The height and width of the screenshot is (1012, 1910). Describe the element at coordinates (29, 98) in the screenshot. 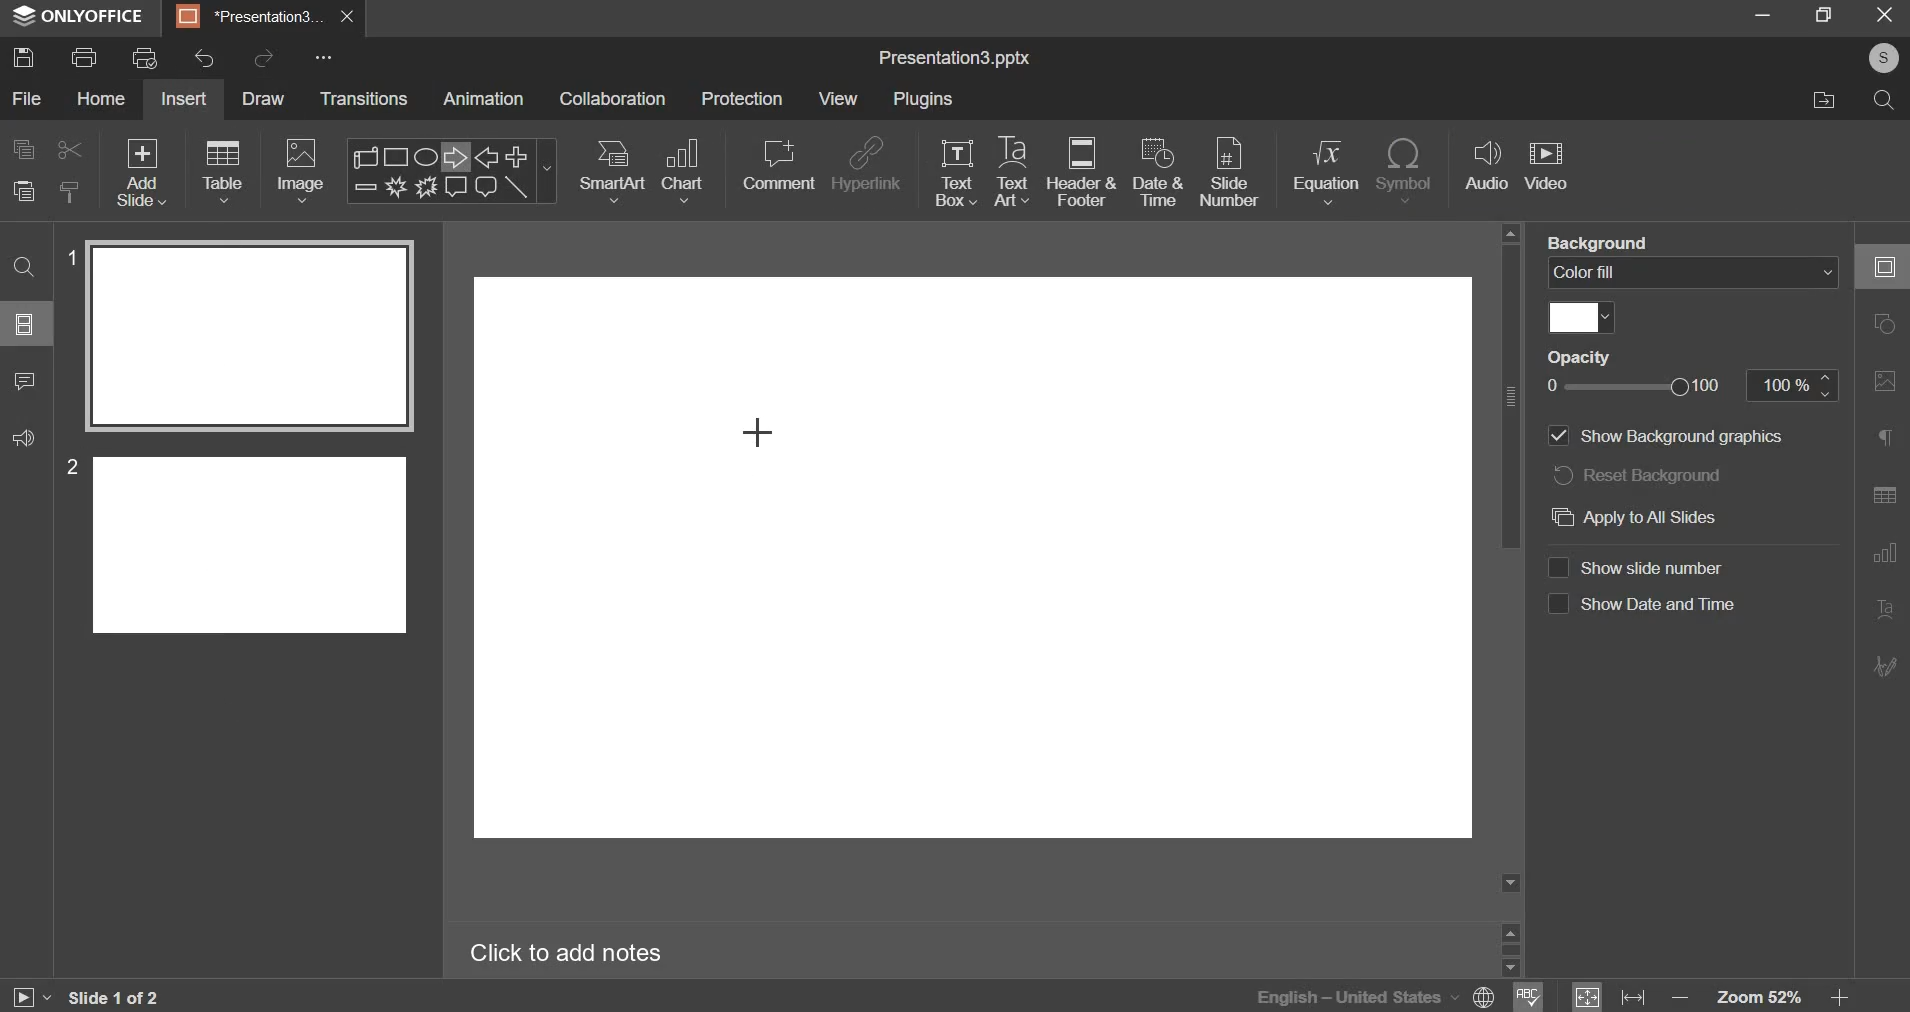

I see `file` at that location.